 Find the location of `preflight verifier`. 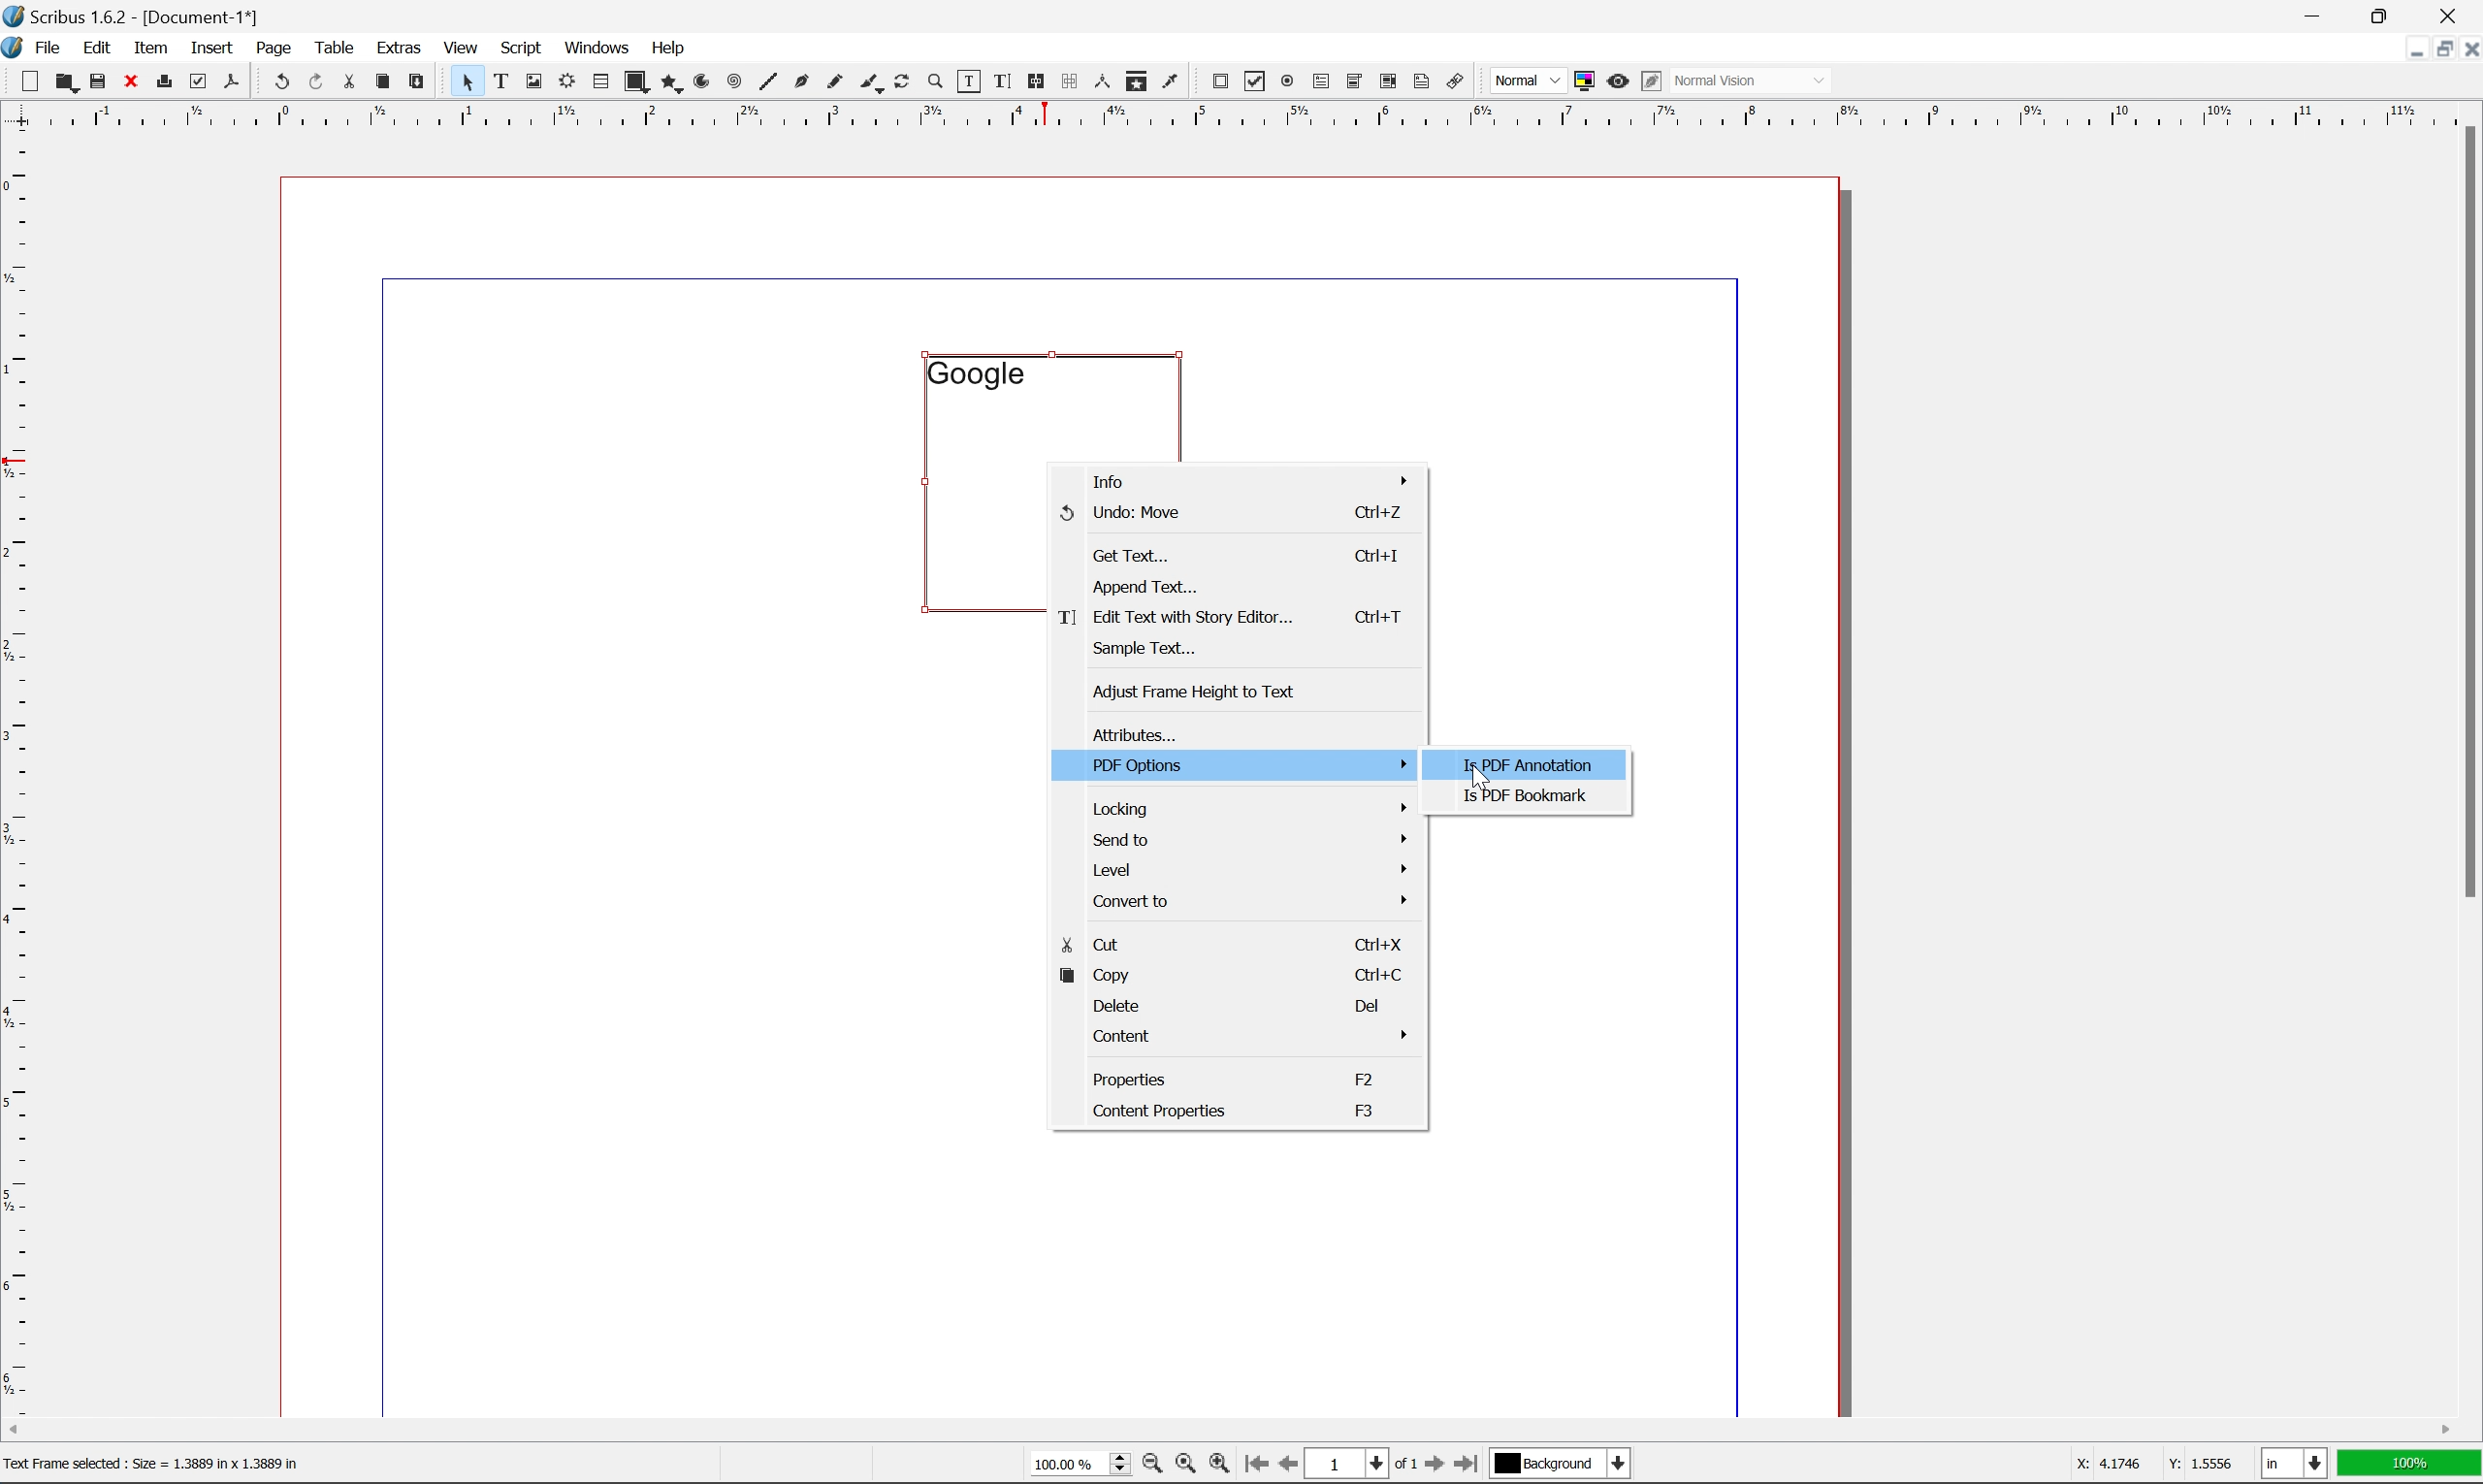

preflight verifier is located at coordinates (199, 80).